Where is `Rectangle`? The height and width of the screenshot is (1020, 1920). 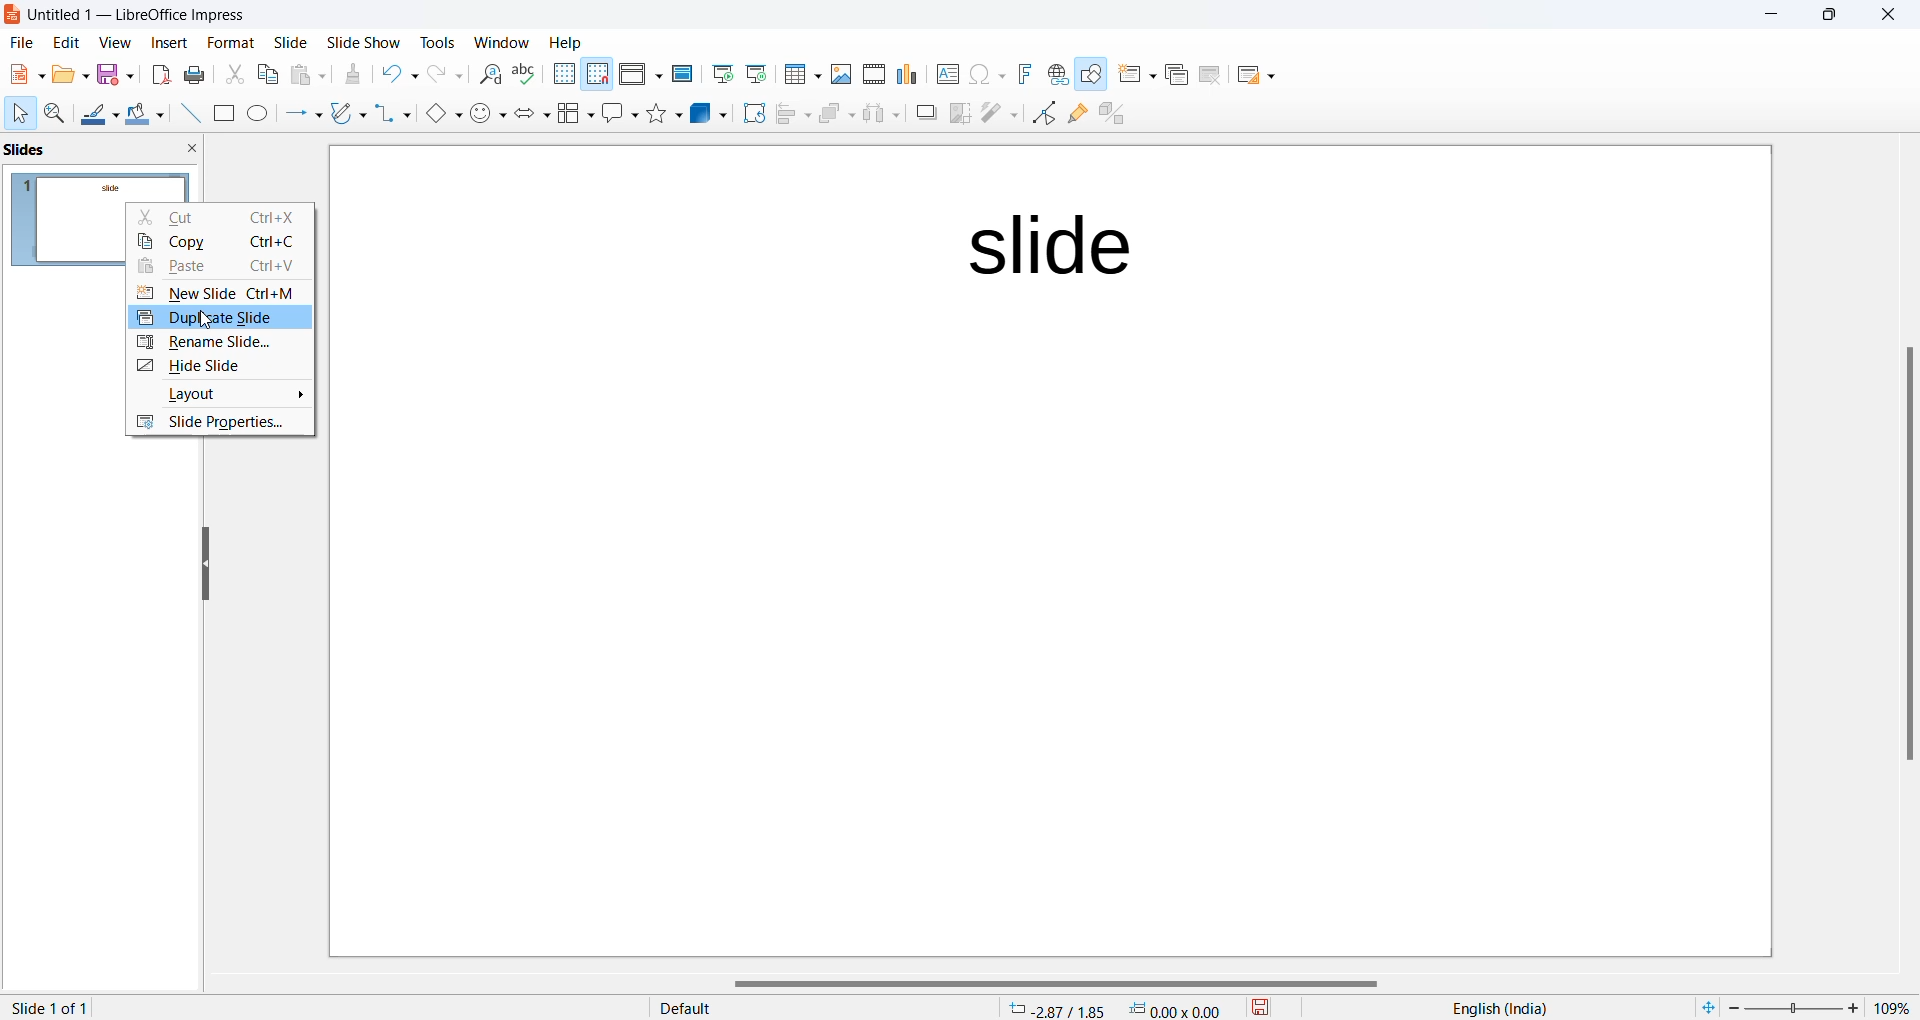
Rectangle is located at coordinates (221, 113).